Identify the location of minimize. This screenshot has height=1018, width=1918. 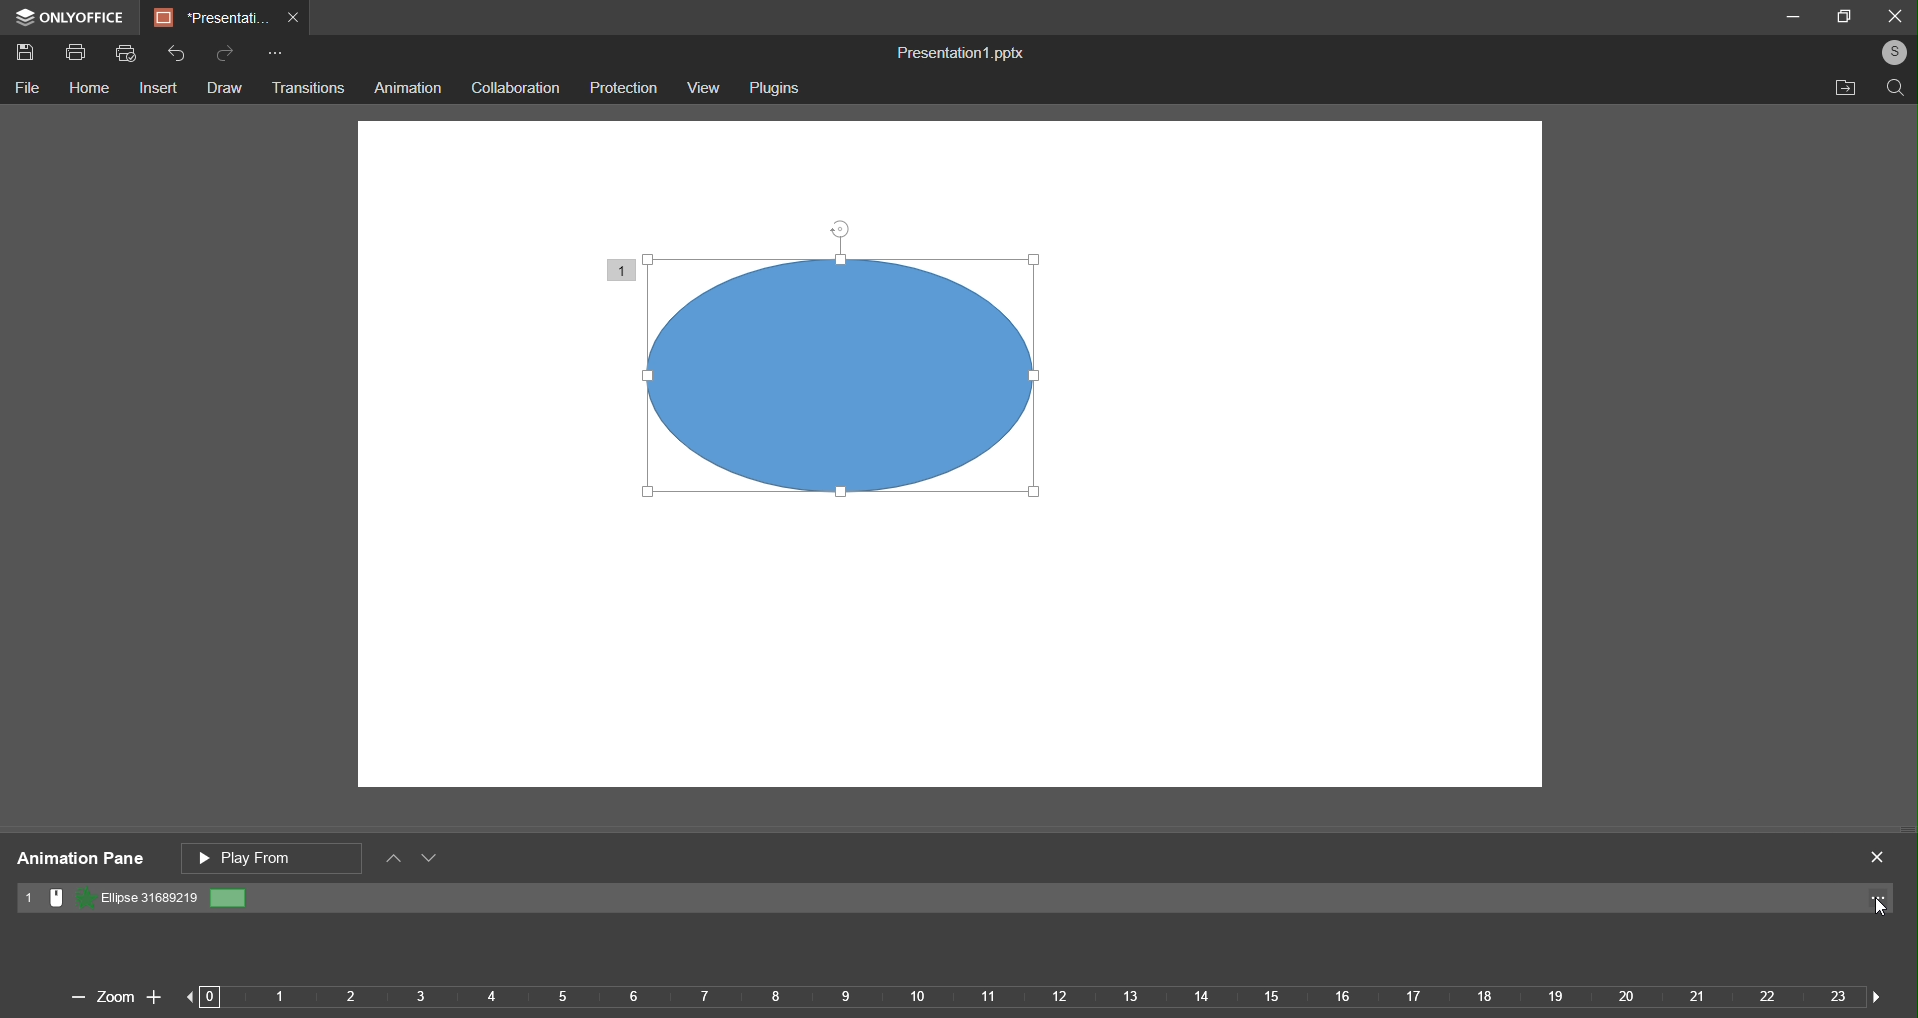
(1793, 15).